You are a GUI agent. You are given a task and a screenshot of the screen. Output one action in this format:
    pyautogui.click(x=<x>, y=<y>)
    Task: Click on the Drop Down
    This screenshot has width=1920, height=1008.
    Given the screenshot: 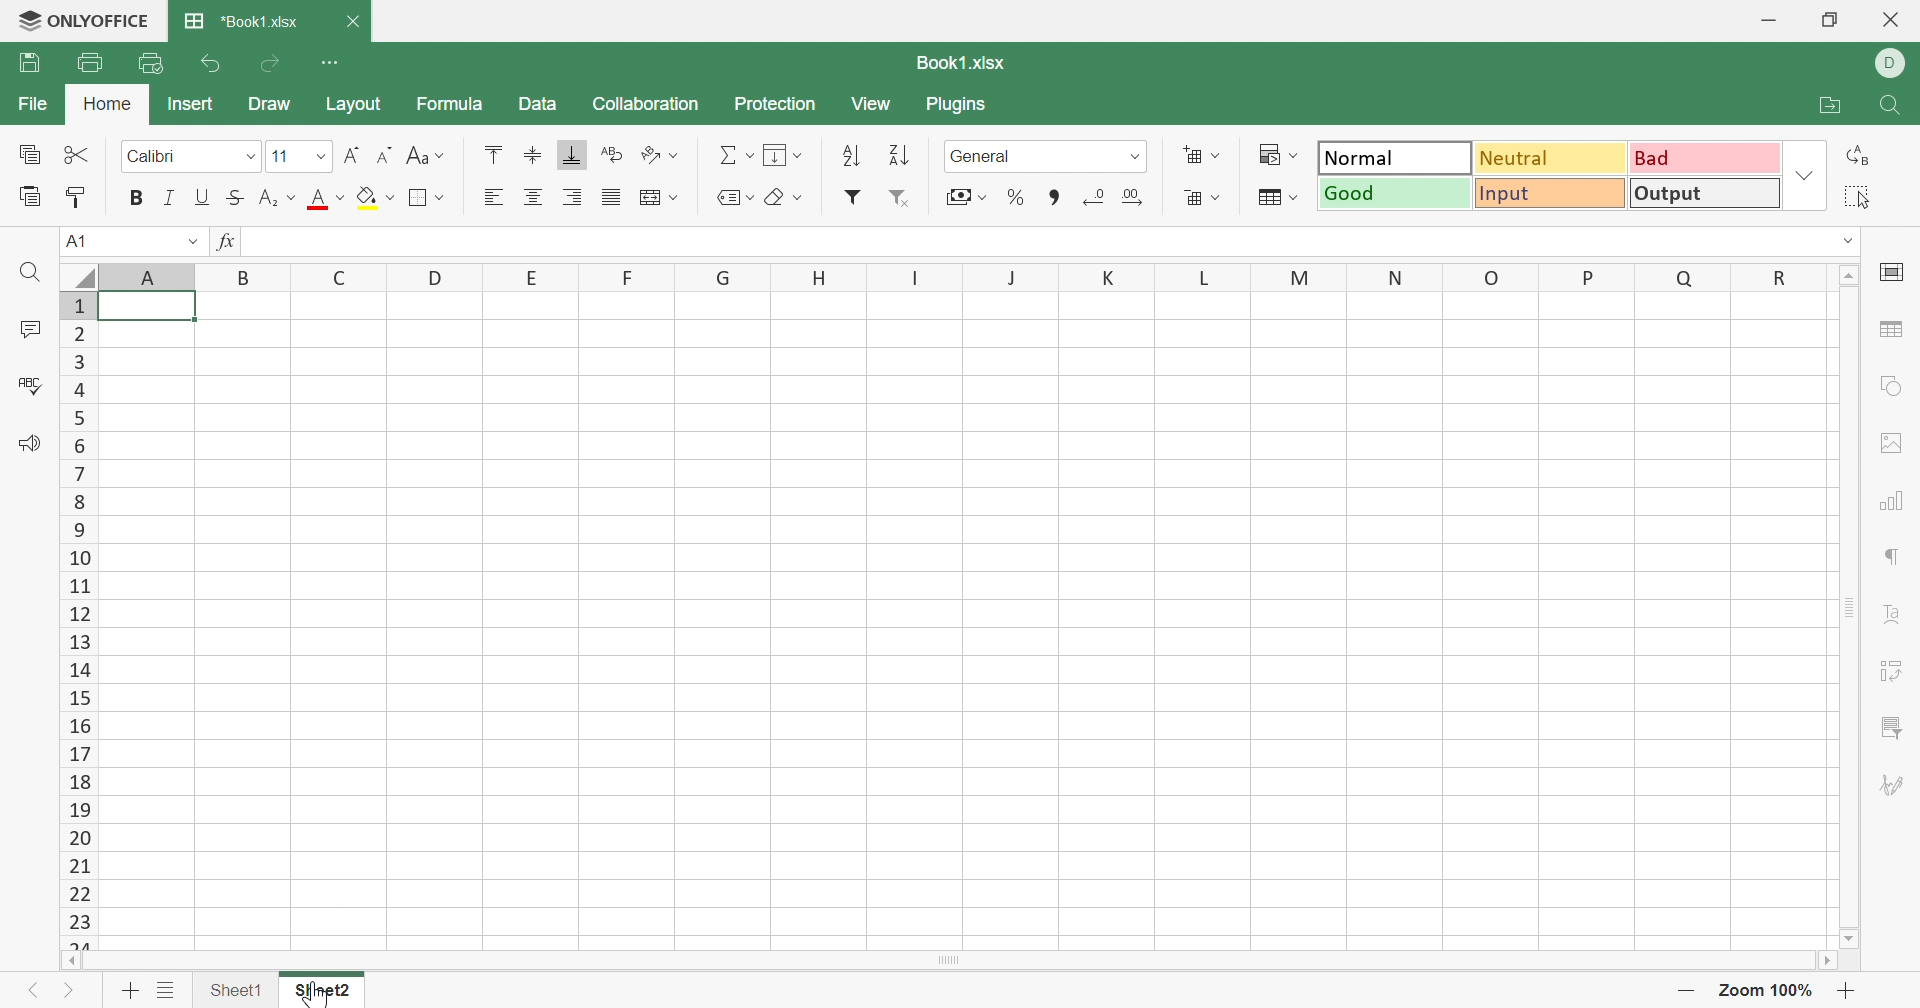 What is the action you would take?
    pyautogui.click(x=293, y=197)
    